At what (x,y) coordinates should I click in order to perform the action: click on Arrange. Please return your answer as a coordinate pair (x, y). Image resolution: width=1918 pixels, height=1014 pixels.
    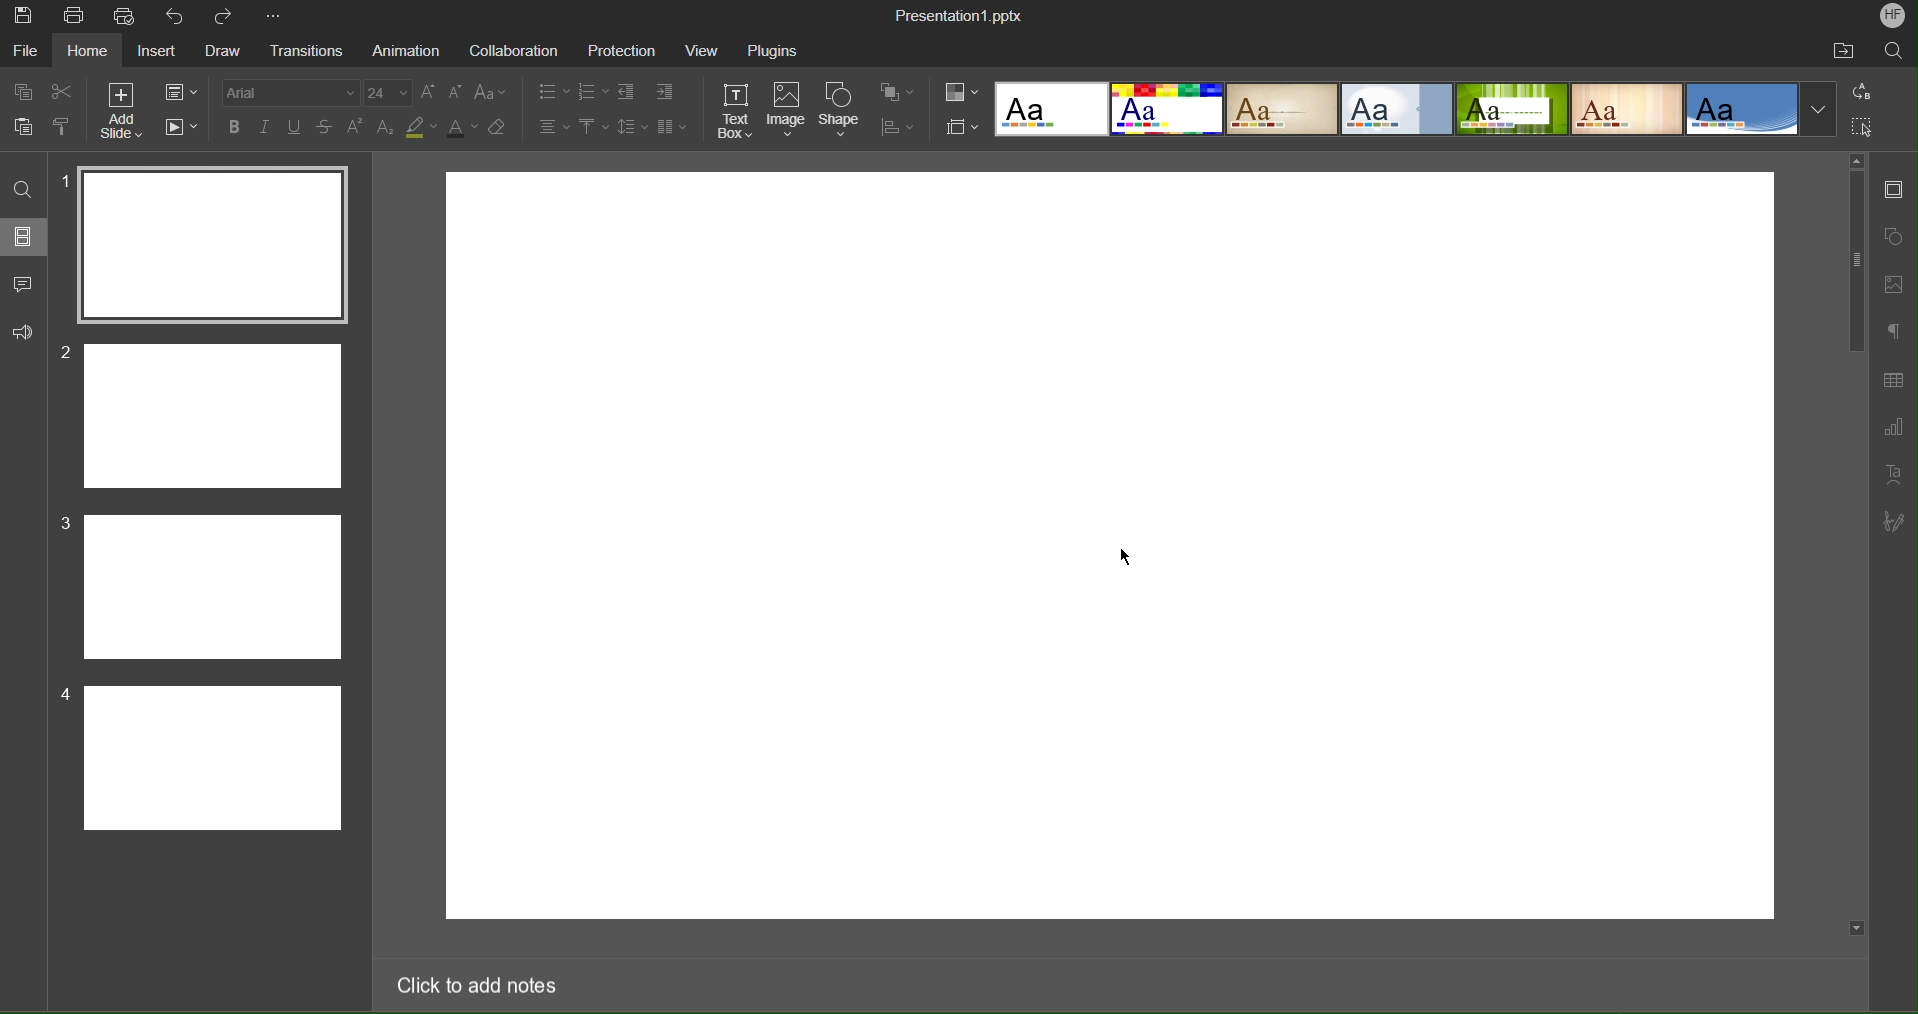
    Looking at the image, I should click on (896, 91).